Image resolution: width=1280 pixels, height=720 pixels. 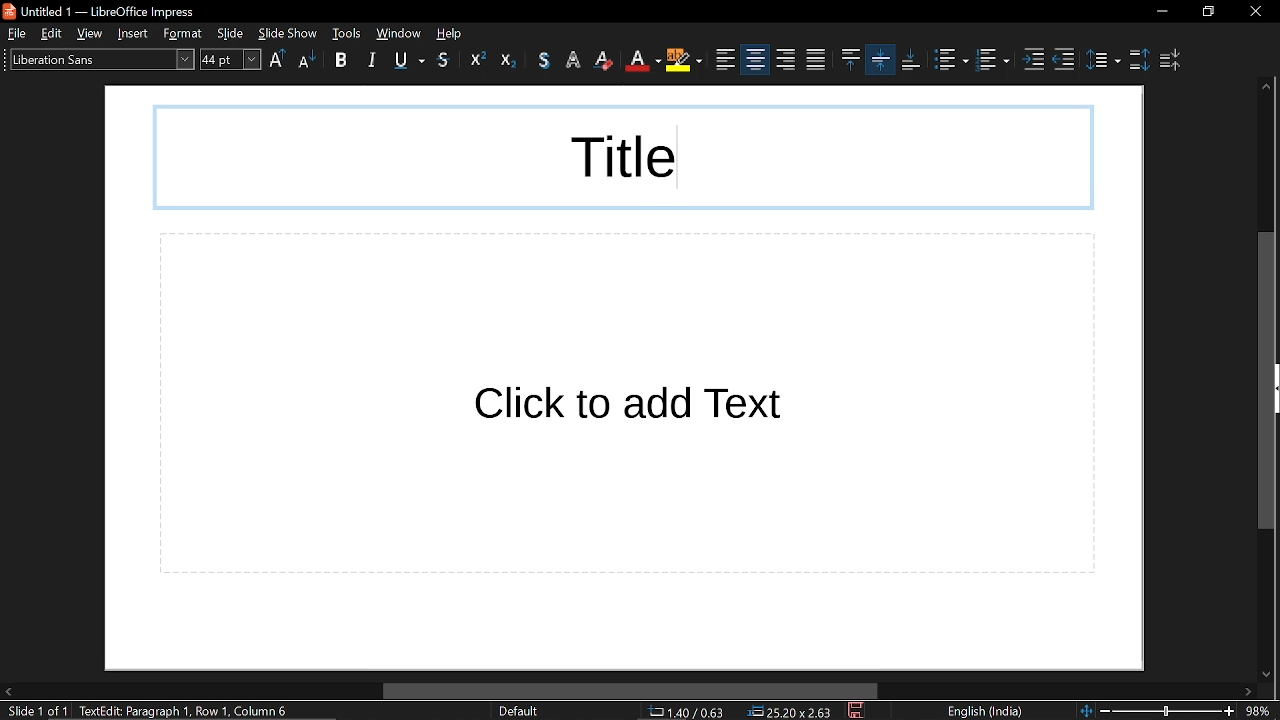 I want to click on outline, so click(x=546, y=60).